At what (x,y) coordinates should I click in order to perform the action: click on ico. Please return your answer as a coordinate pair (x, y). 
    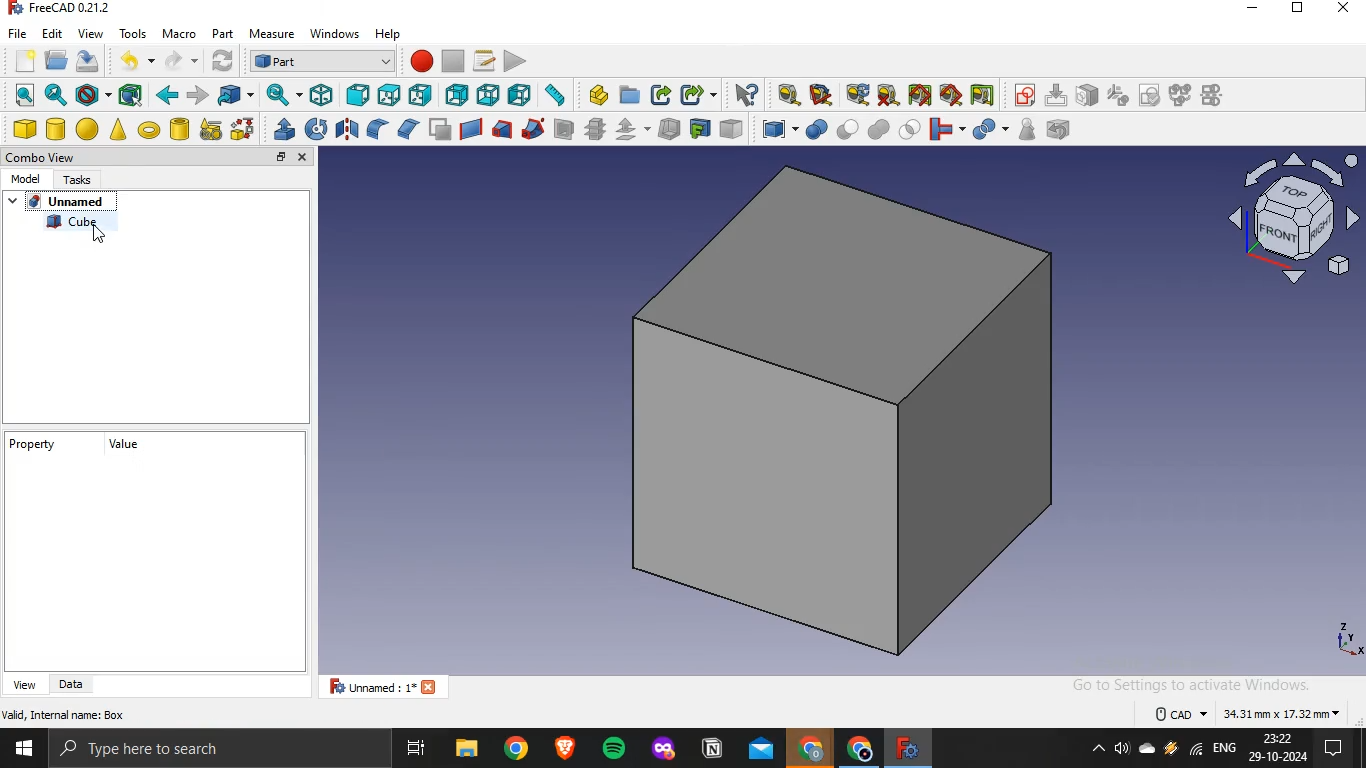
    Looking at the image, I should click on (1298, 215).